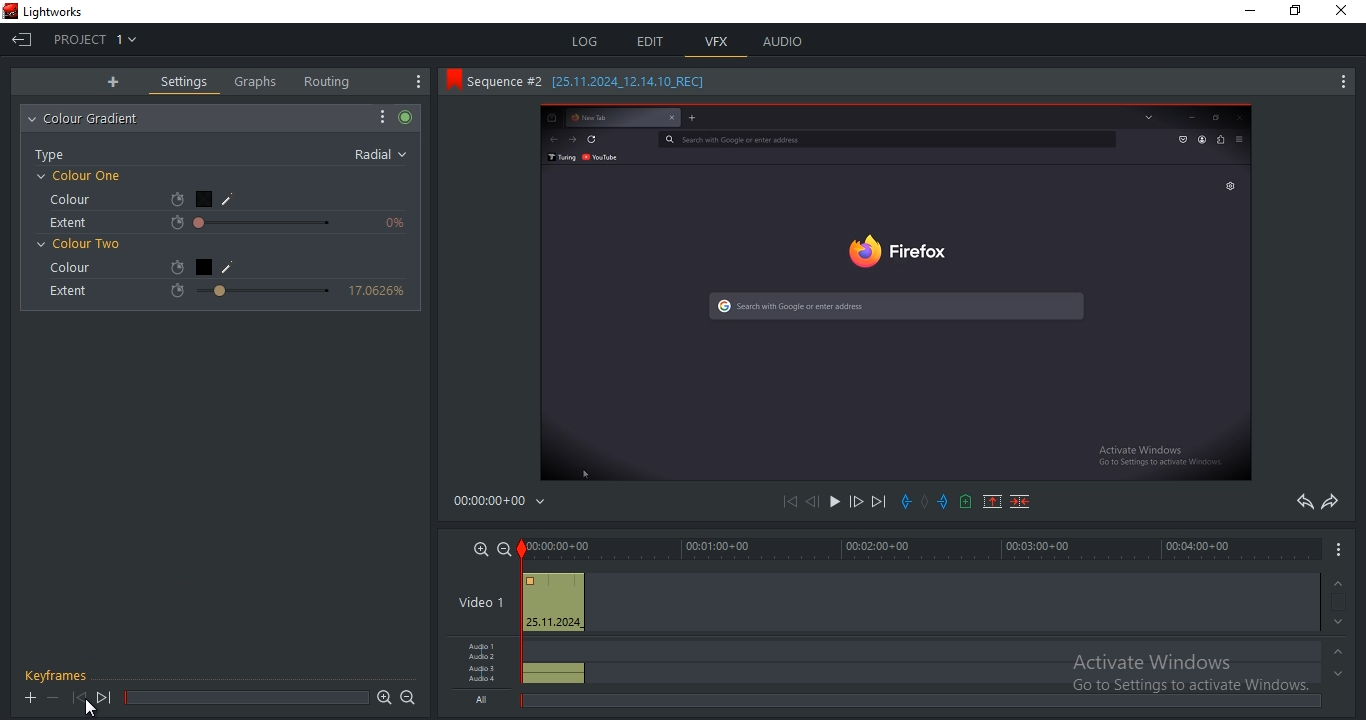  Describe the element at coordinates (82, 242) in the screenshot. I see `colour two` at that location.